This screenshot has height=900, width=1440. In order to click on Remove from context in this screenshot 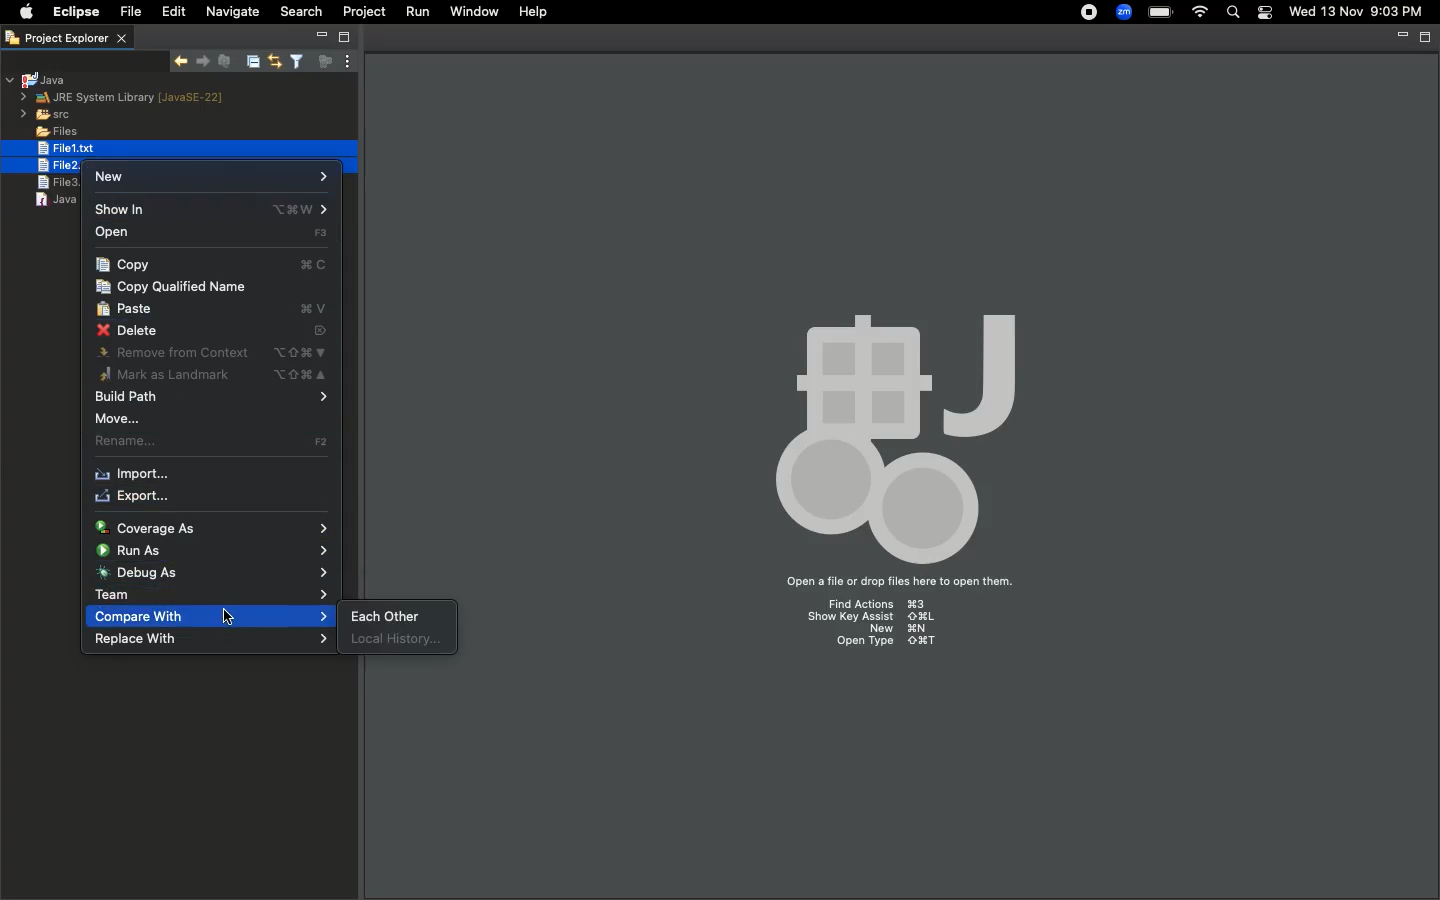, I will do `click(213, 352)`.